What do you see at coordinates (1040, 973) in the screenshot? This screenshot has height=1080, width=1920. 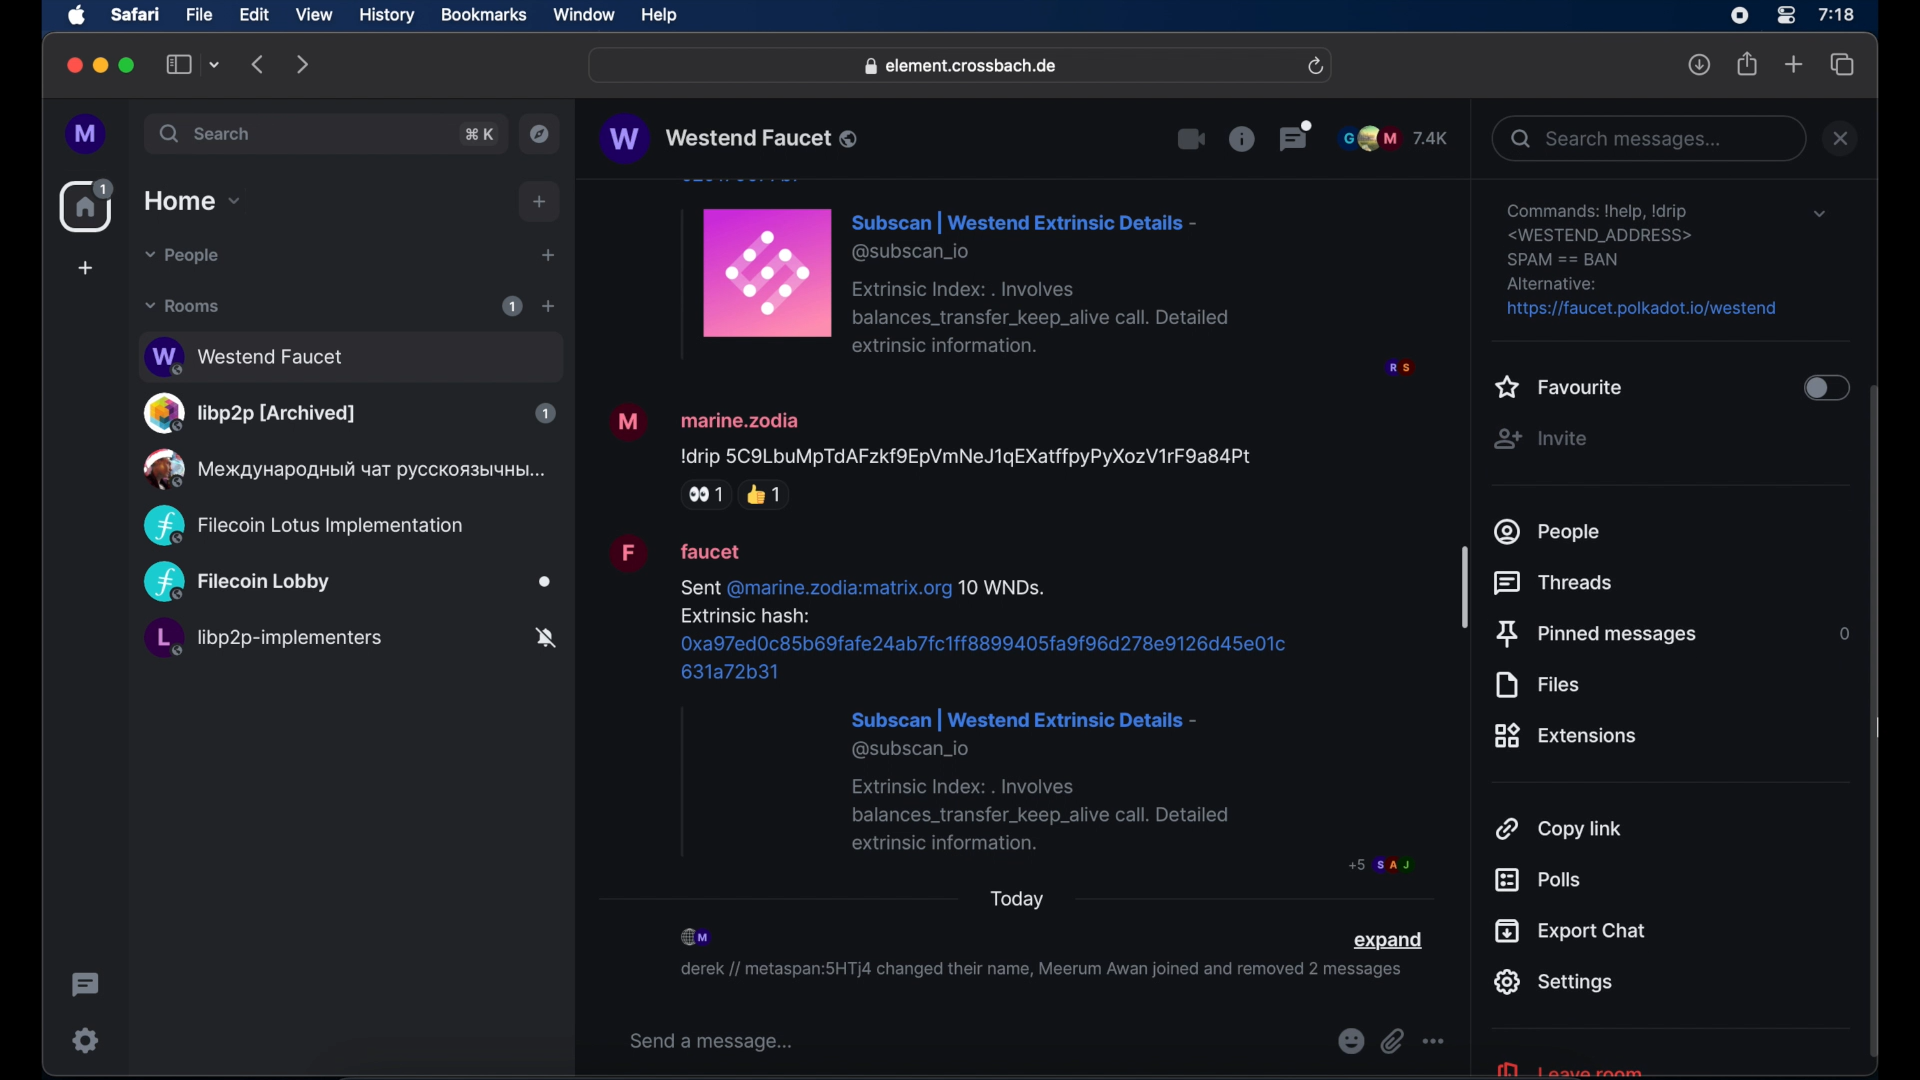 I see `room notification` at bounding box center [1040, 973].